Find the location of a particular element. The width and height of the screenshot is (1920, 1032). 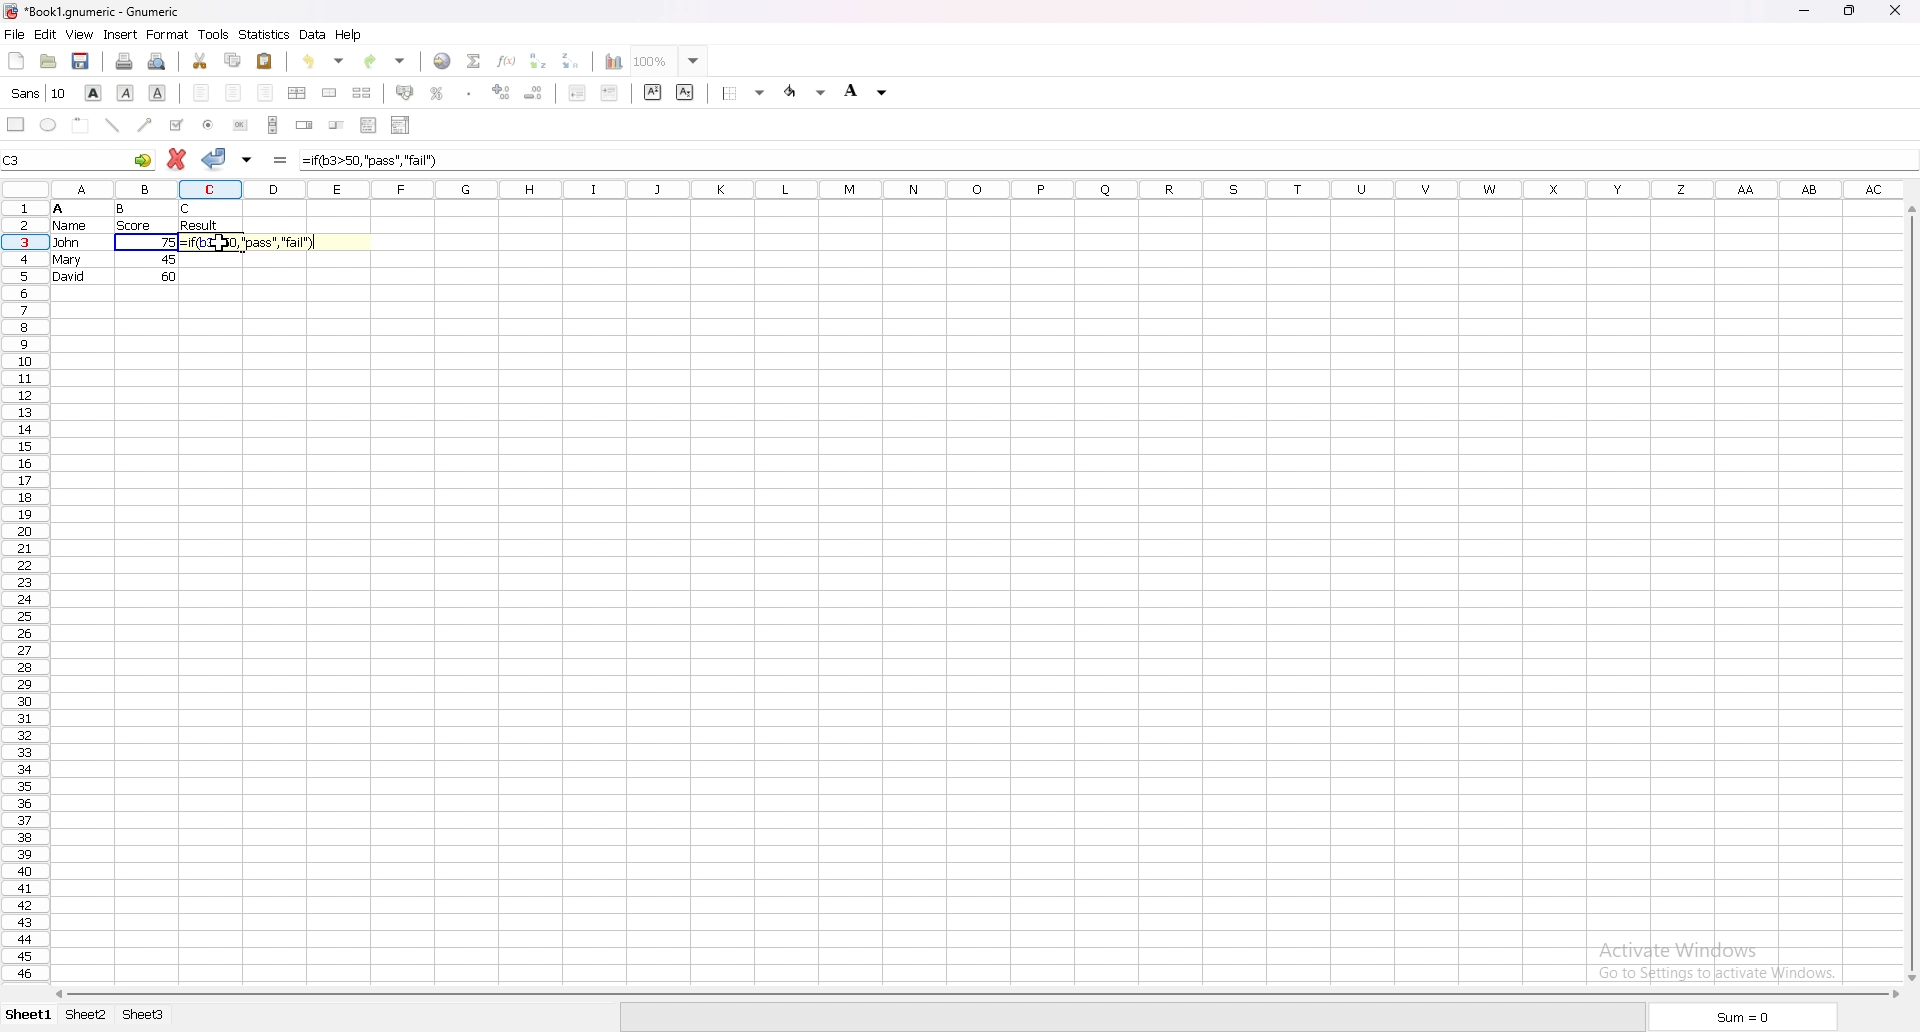

arrowed line is located at coordinates (147, 125).